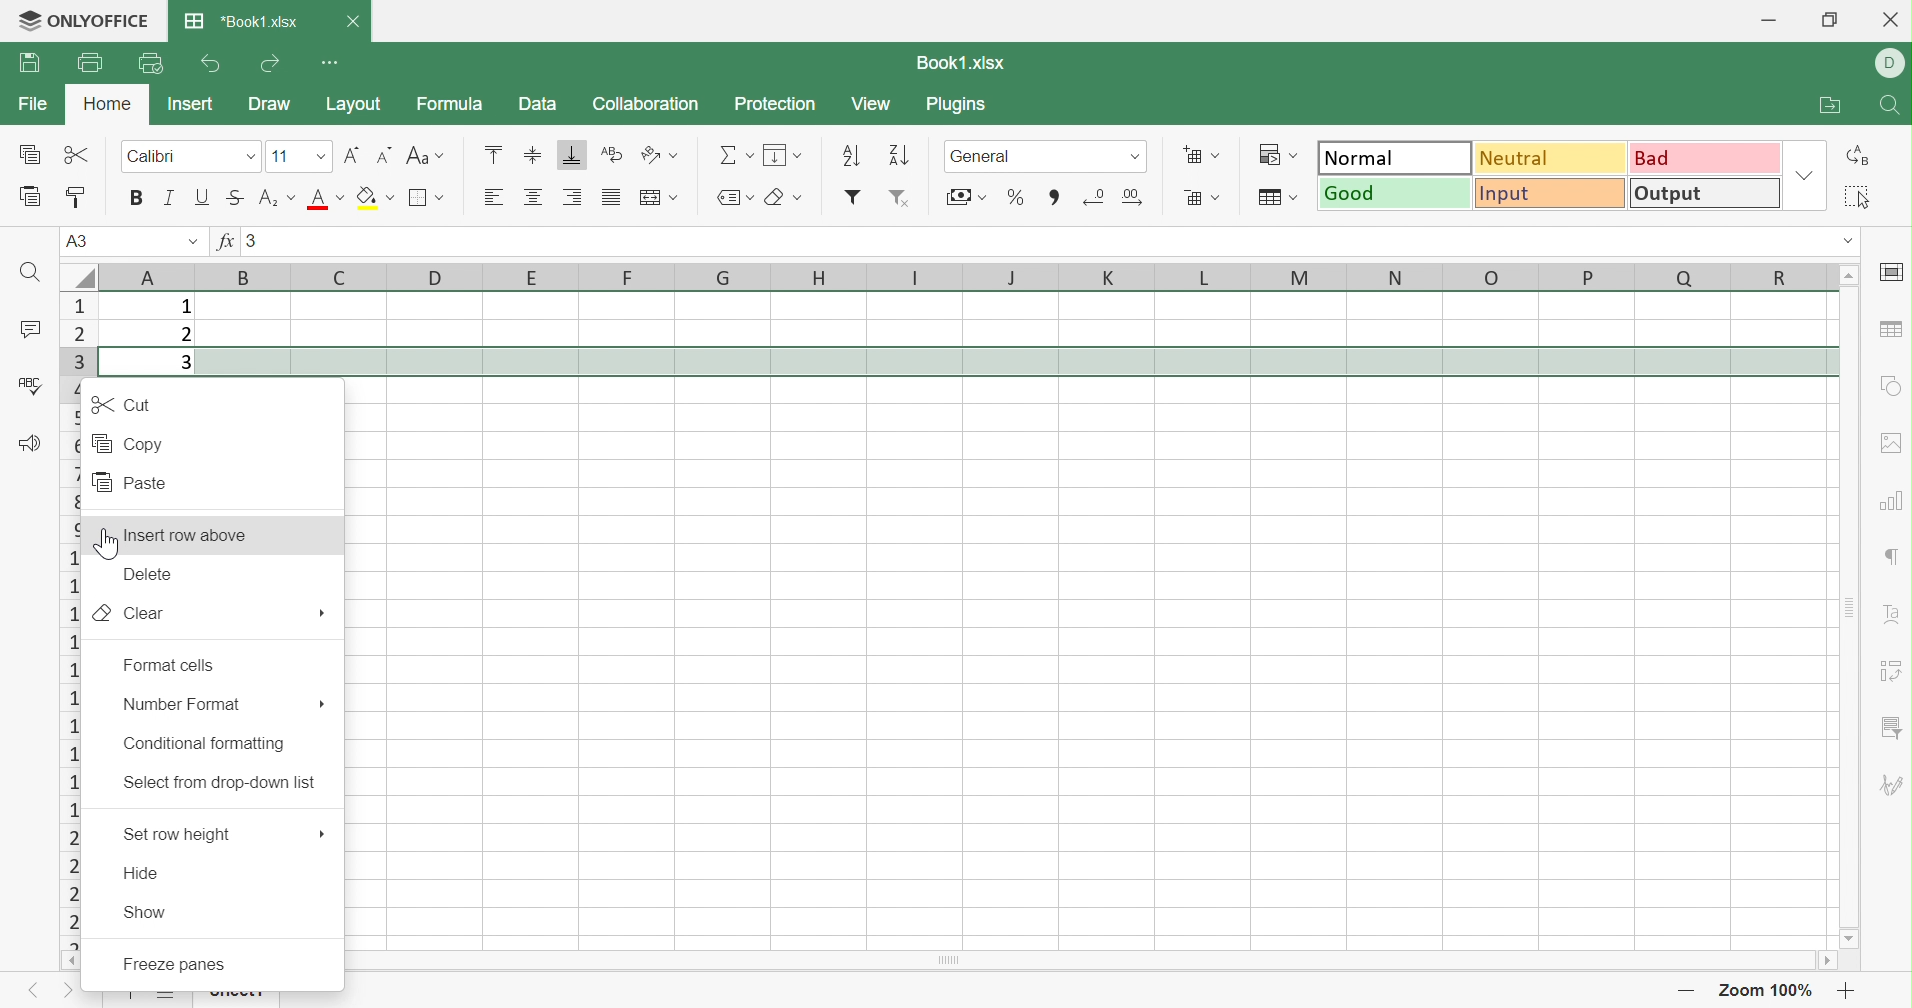  I want to click on Calibri, so click(154, 156).